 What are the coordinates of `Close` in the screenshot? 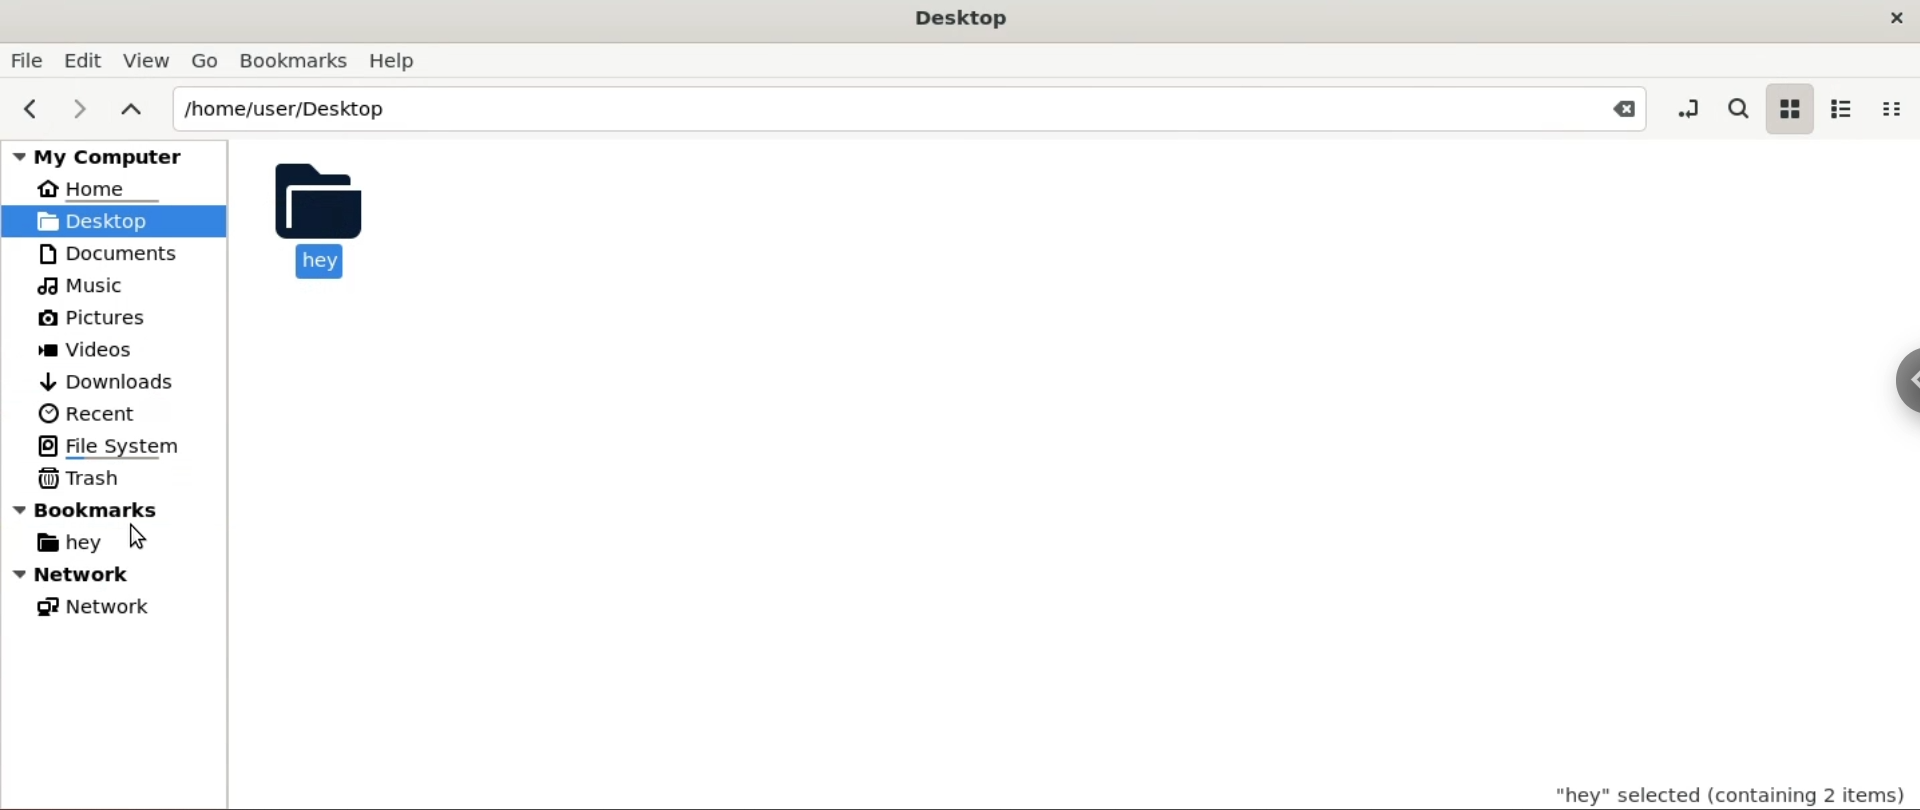 It's located at (1616, 110).